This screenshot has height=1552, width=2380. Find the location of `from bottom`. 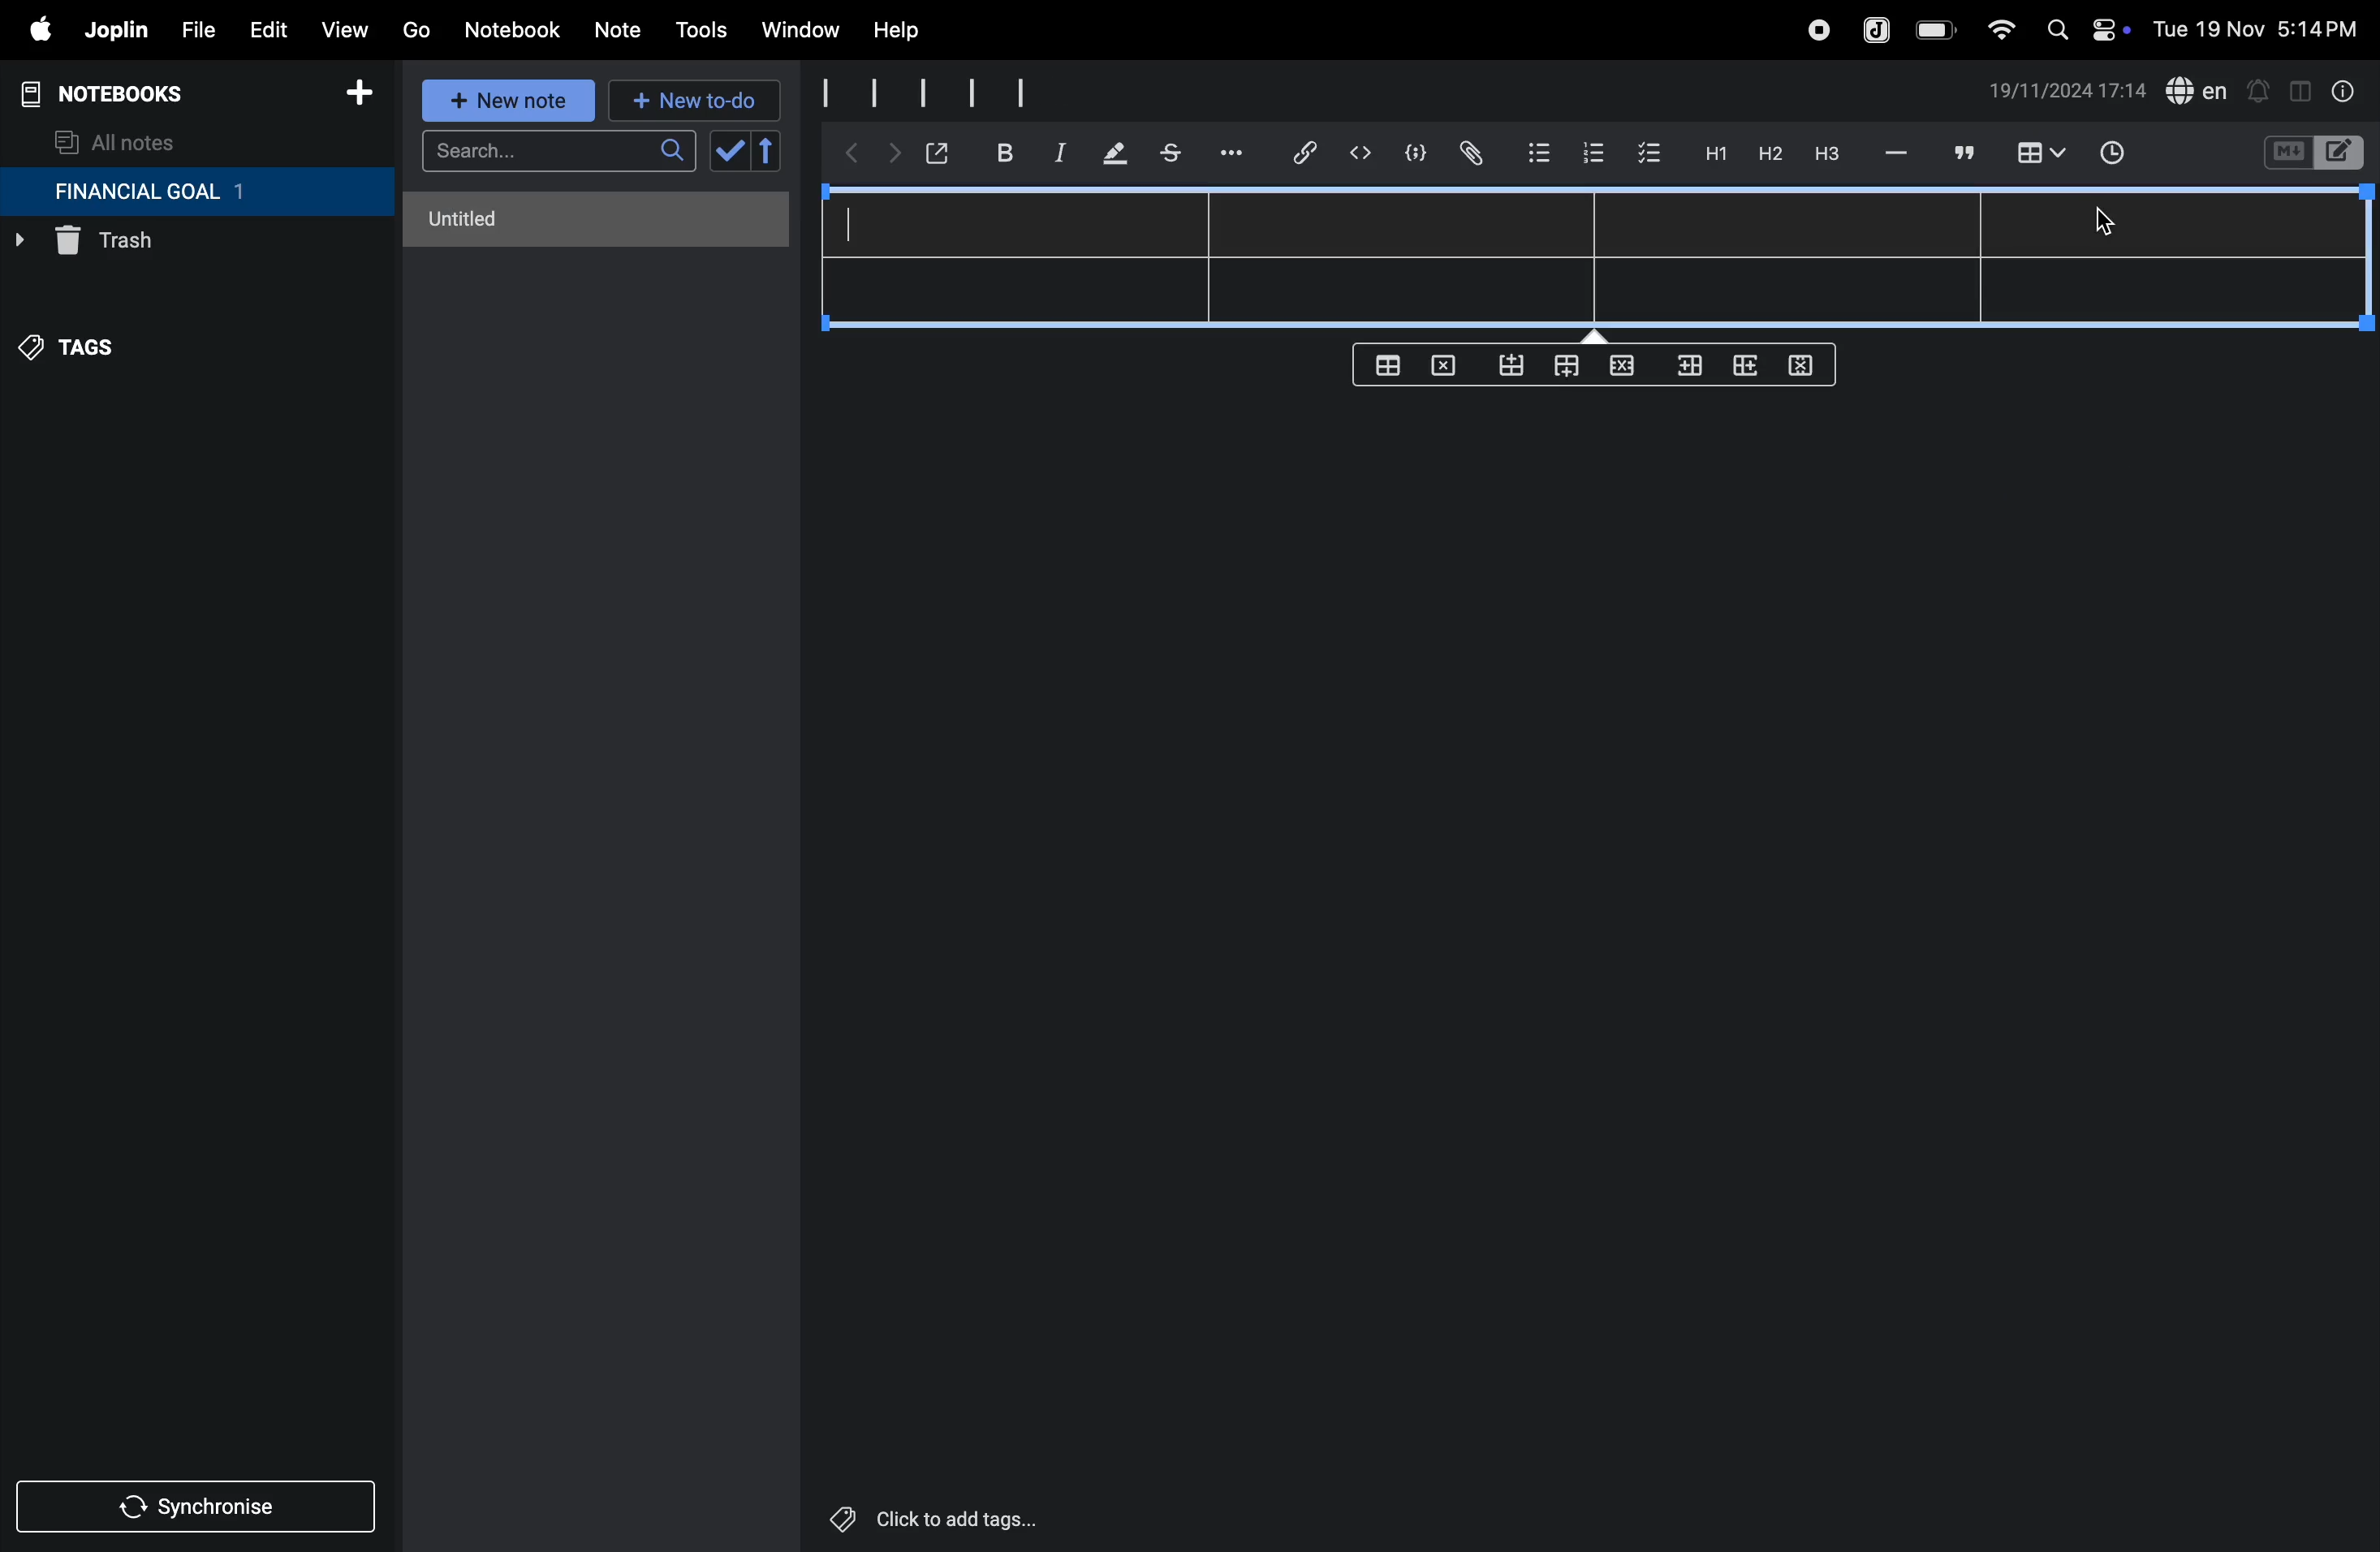

from bottom is located at coordinates (1513, 366).